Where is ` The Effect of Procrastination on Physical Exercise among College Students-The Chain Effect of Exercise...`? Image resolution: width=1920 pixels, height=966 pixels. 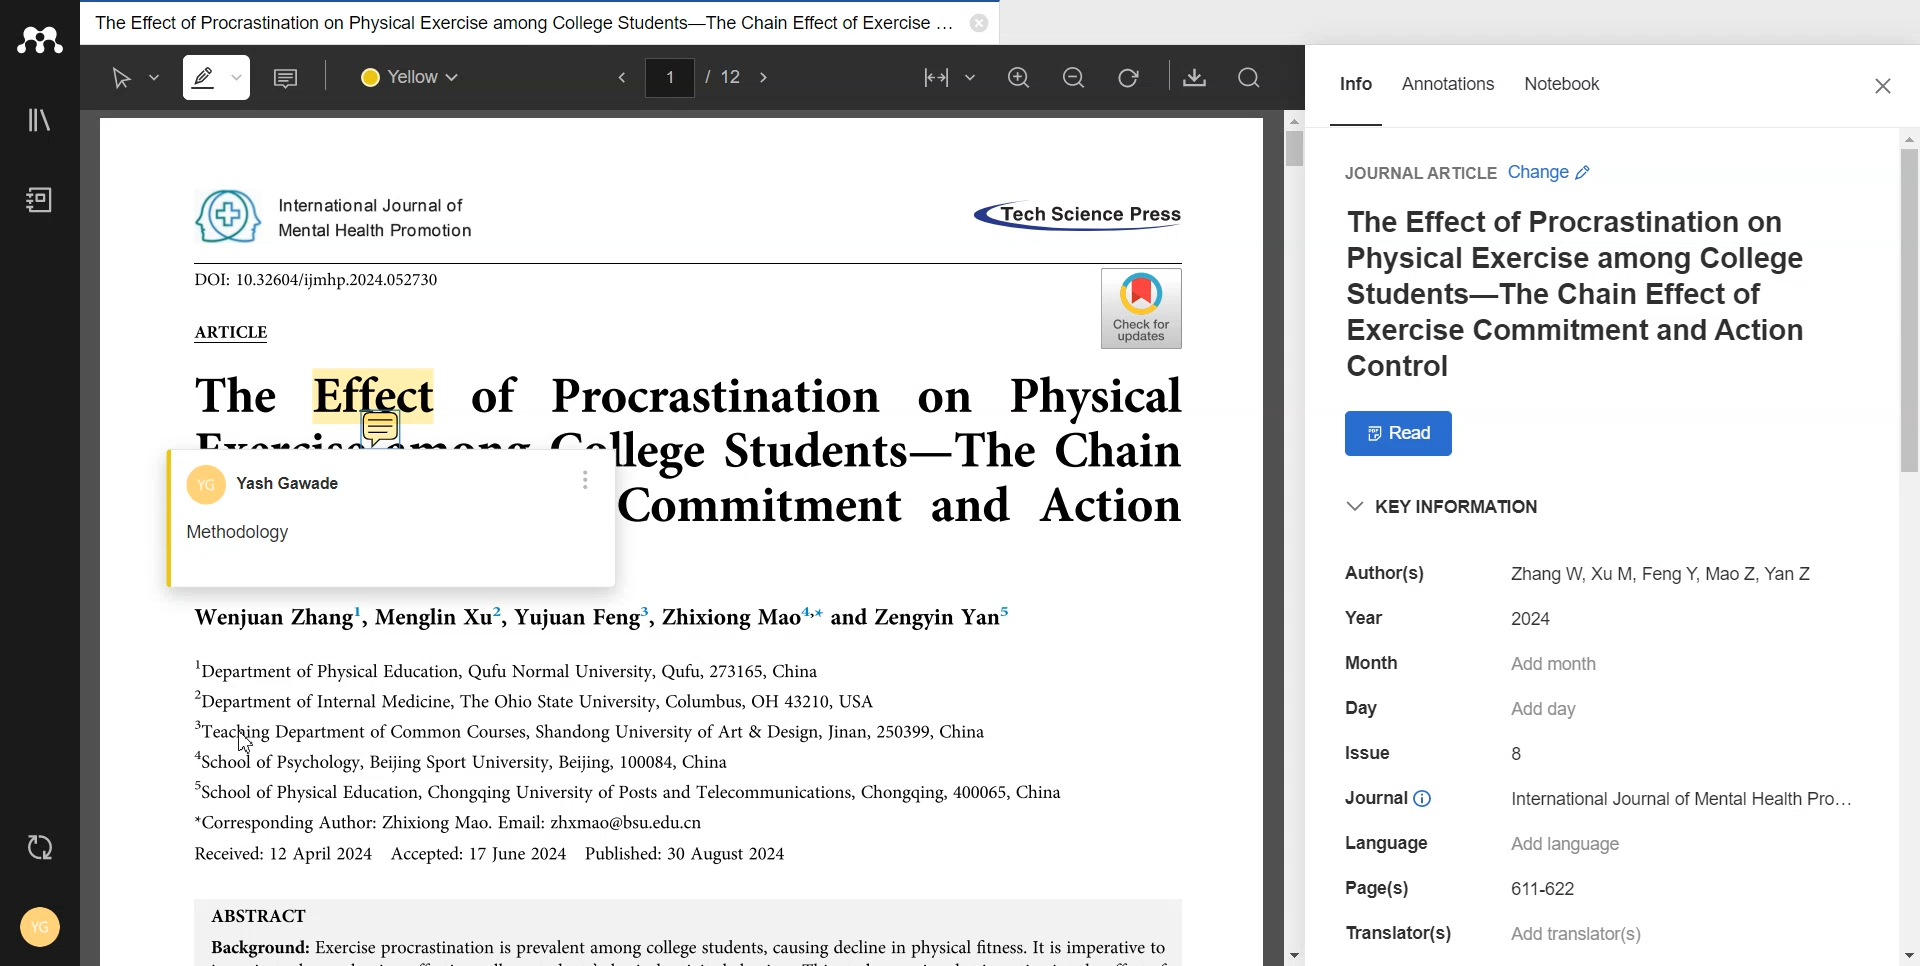  The Effect of Procrastination on Physical Exercise among College Students-The Chain Effect of Exercise... is located at coordinates (522, 19).